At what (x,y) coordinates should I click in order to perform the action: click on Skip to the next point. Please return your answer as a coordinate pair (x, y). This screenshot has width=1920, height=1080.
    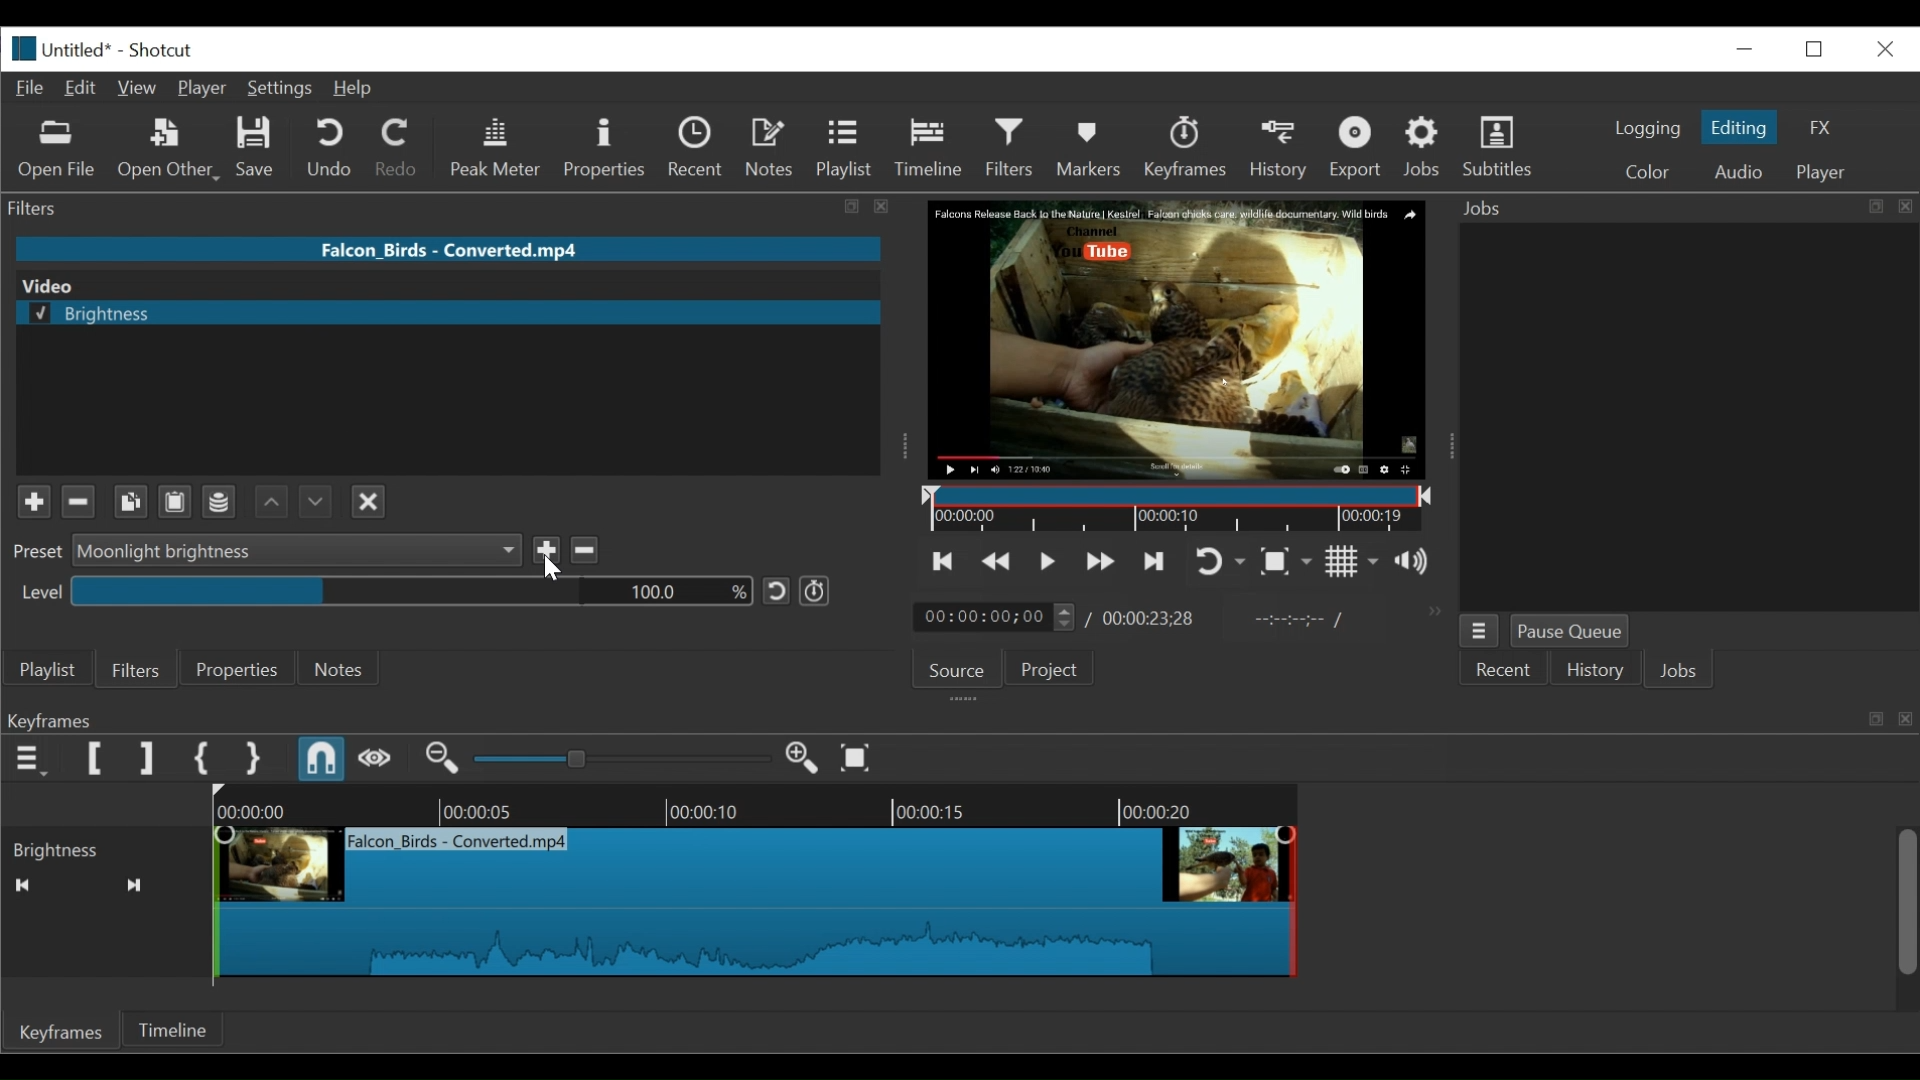
    Looking at the image, I should click on (1150, 563).